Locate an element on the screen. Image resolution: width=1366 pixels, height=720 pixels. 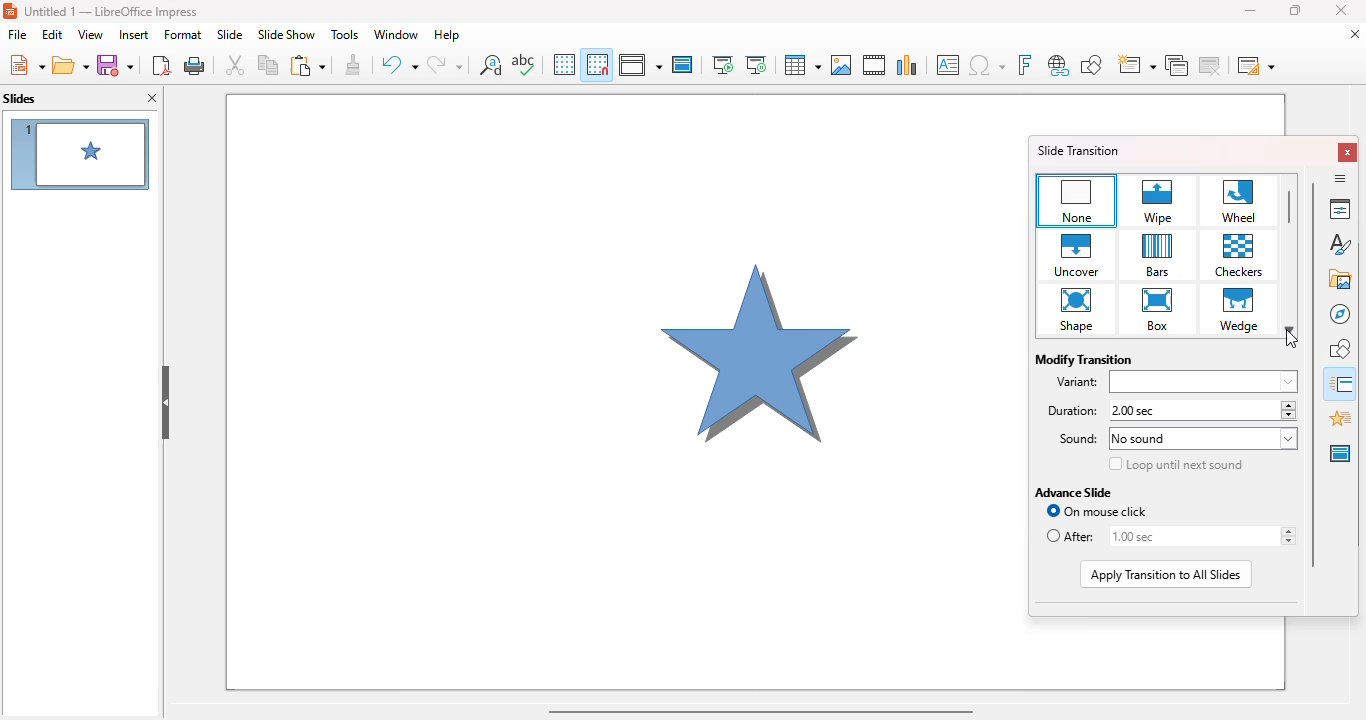
view is located at coordinates (91, 34).